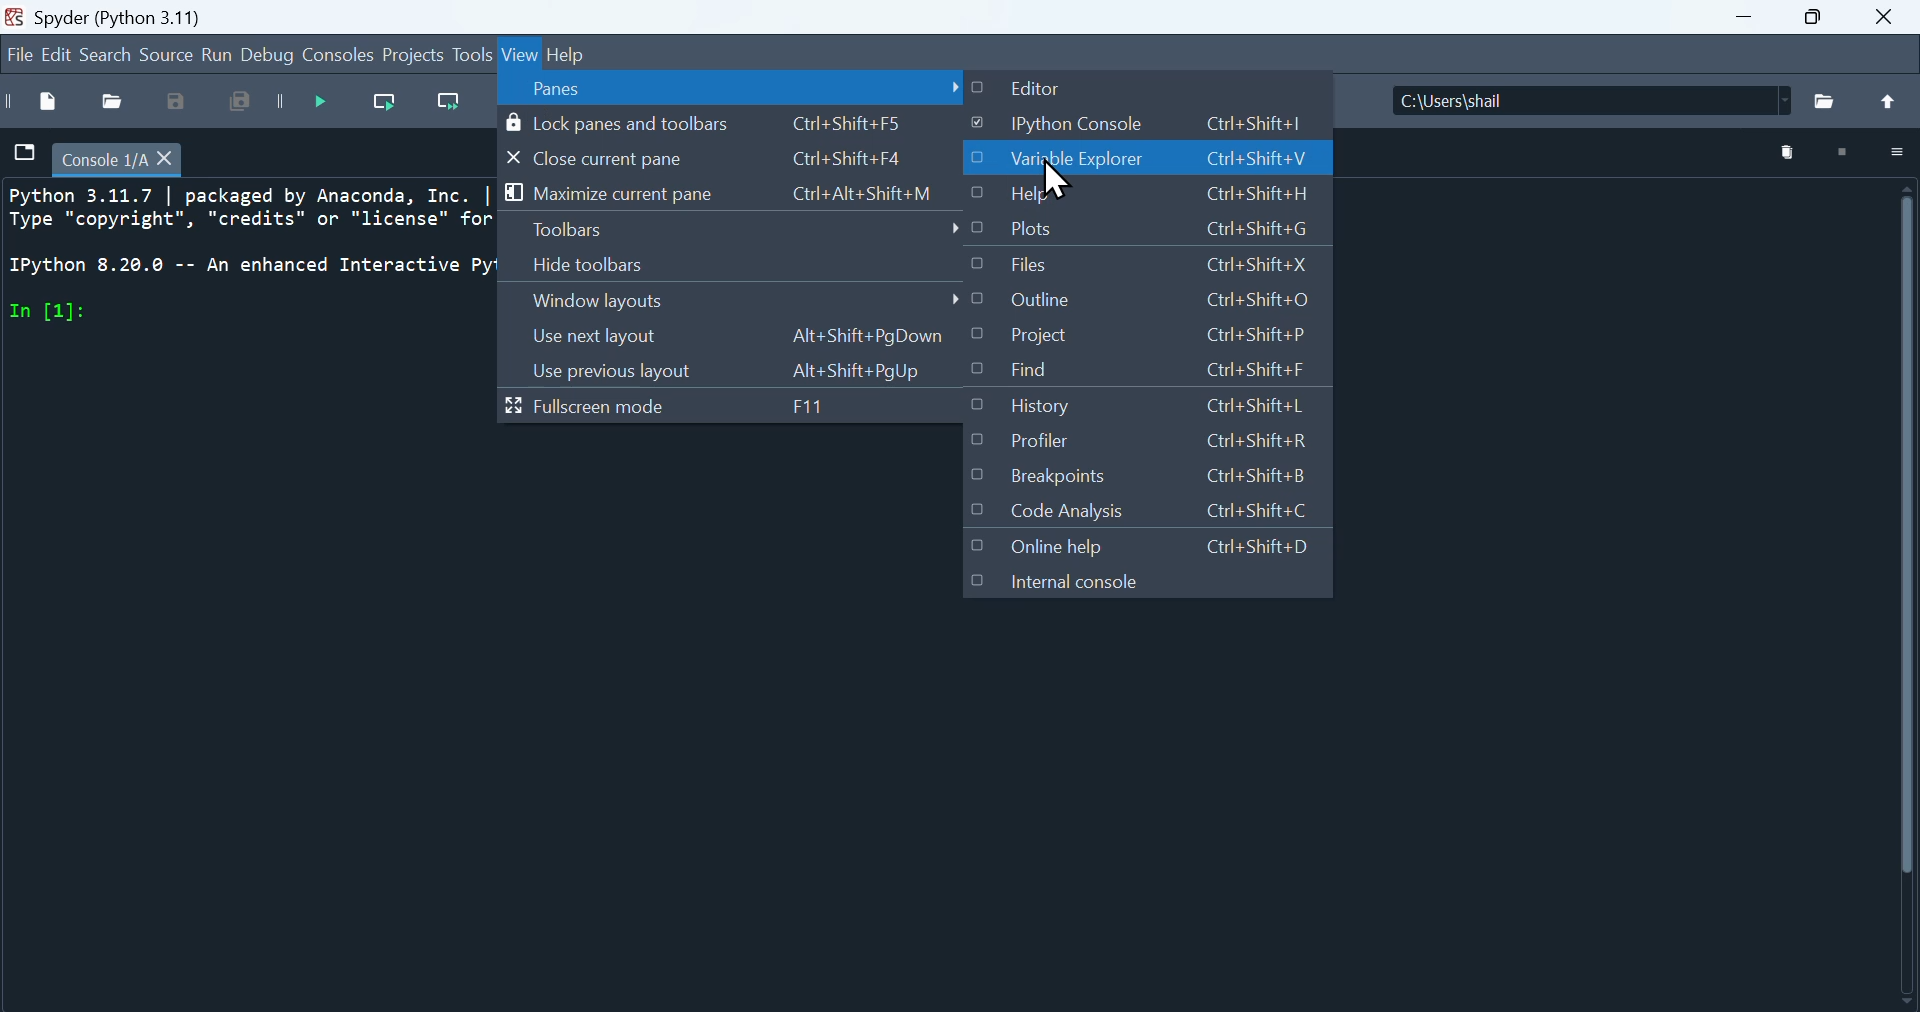  Describe the element at coordinates (1141, 122) in the screenshot. I see `I python console` at that location.